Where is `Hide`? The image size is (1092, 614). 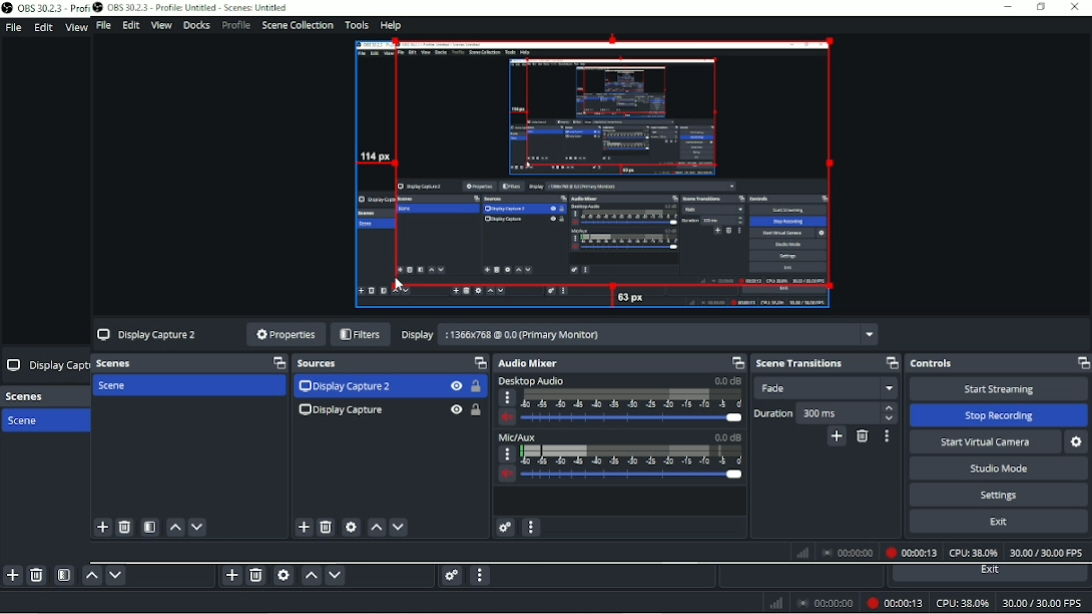
Hide is located at coordinates (454, 411).